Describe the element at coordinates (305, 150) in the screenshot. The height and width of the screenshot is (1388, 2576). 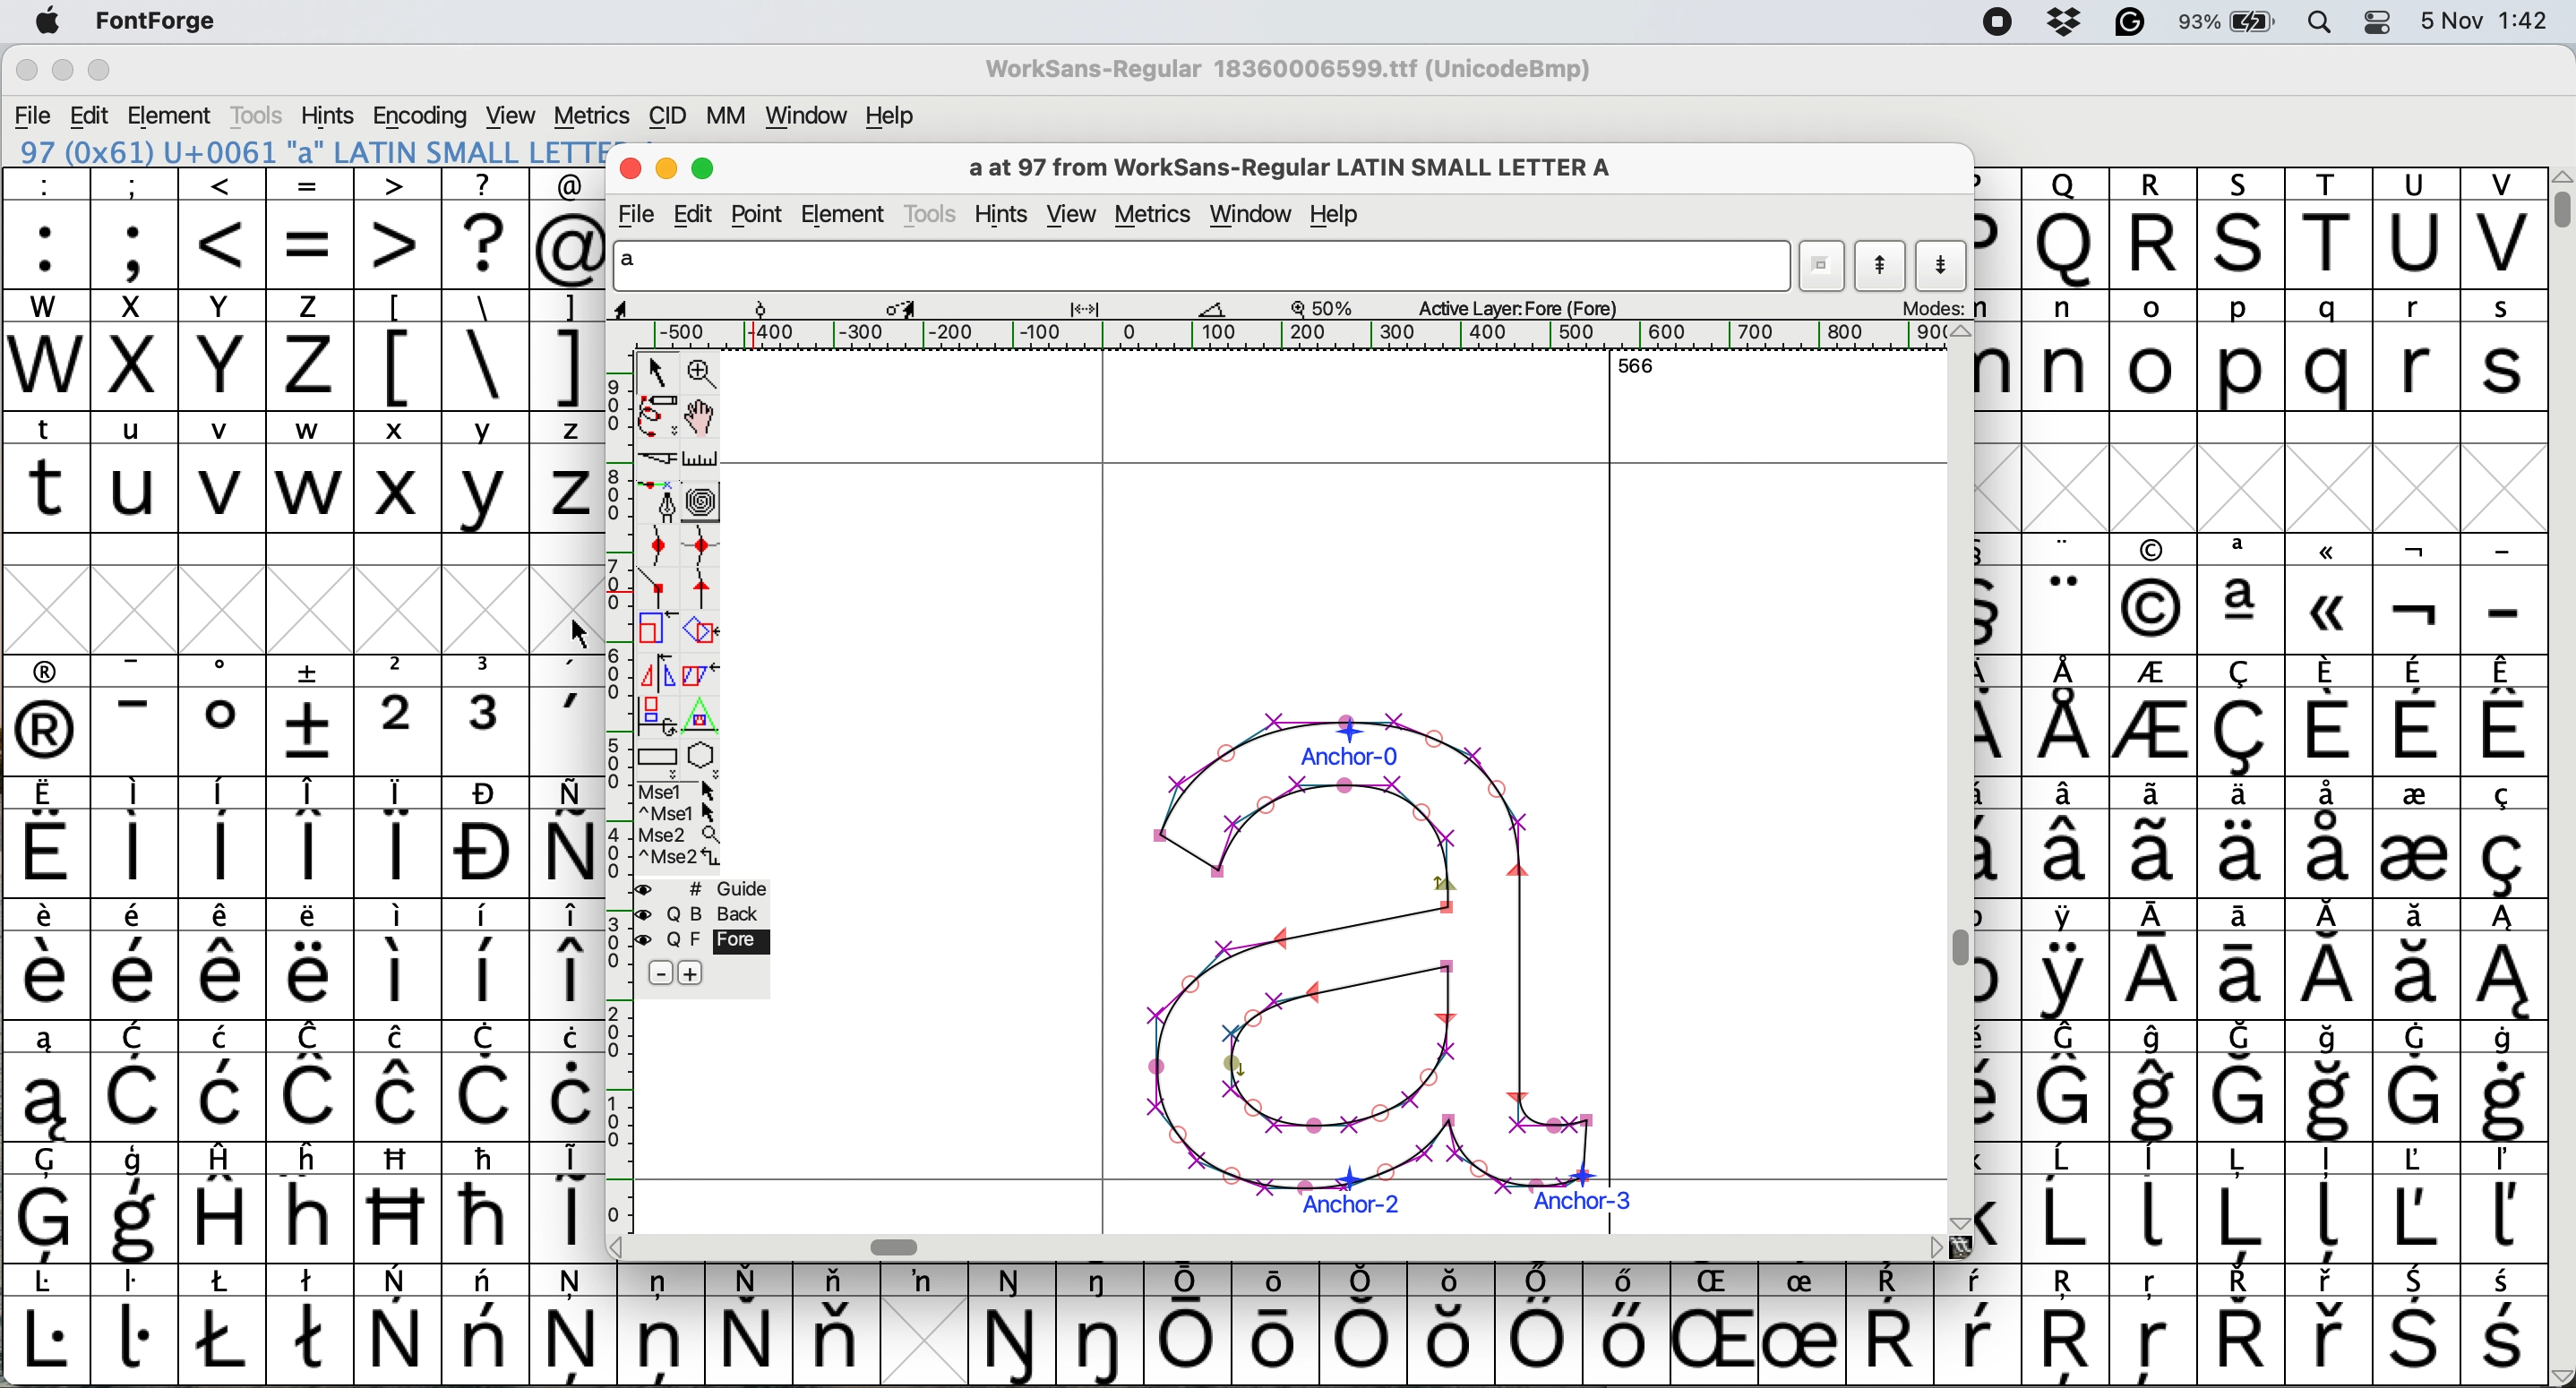
I see `153 (0x99) U+0099 "uni0099" Latin-1 Supplement` at that location.